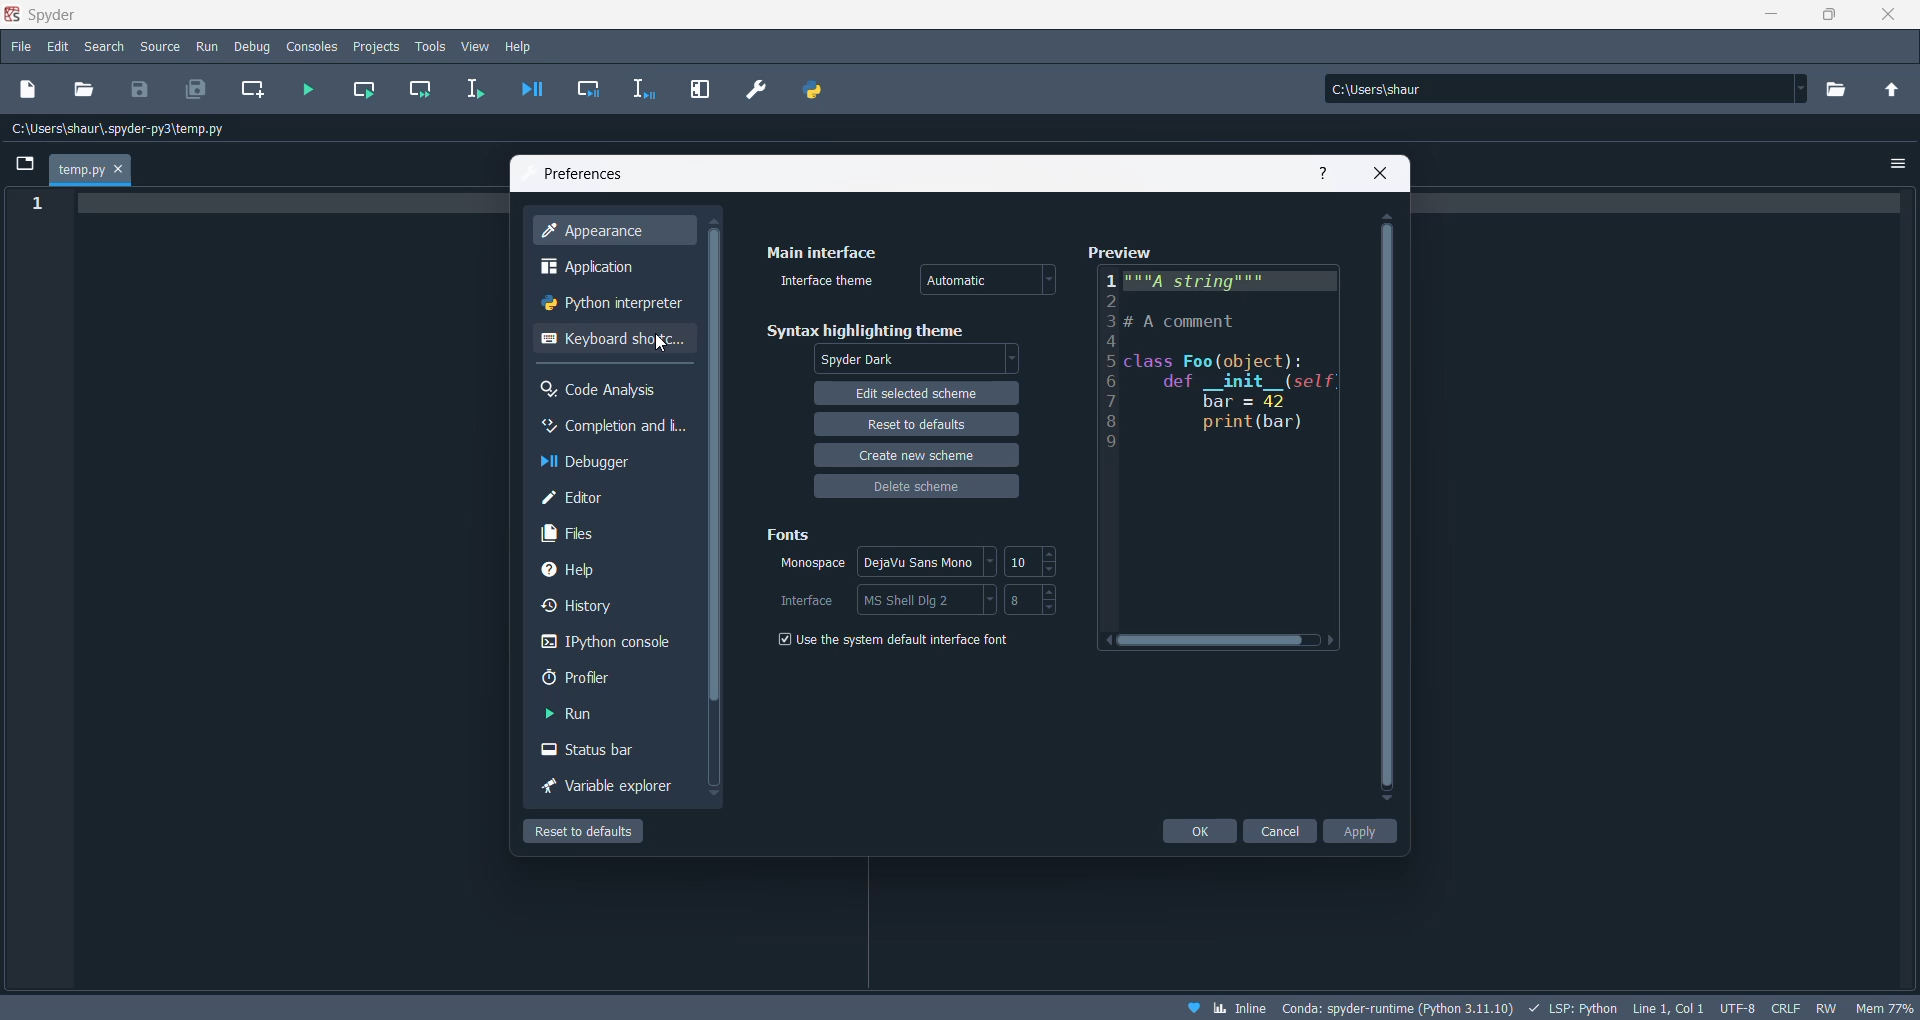 The width and height of the screenshot is (1920, 1020). What do you see at coordinates (609, 269) in the screenshot?
I see `application` at bounding box center [609, 269].